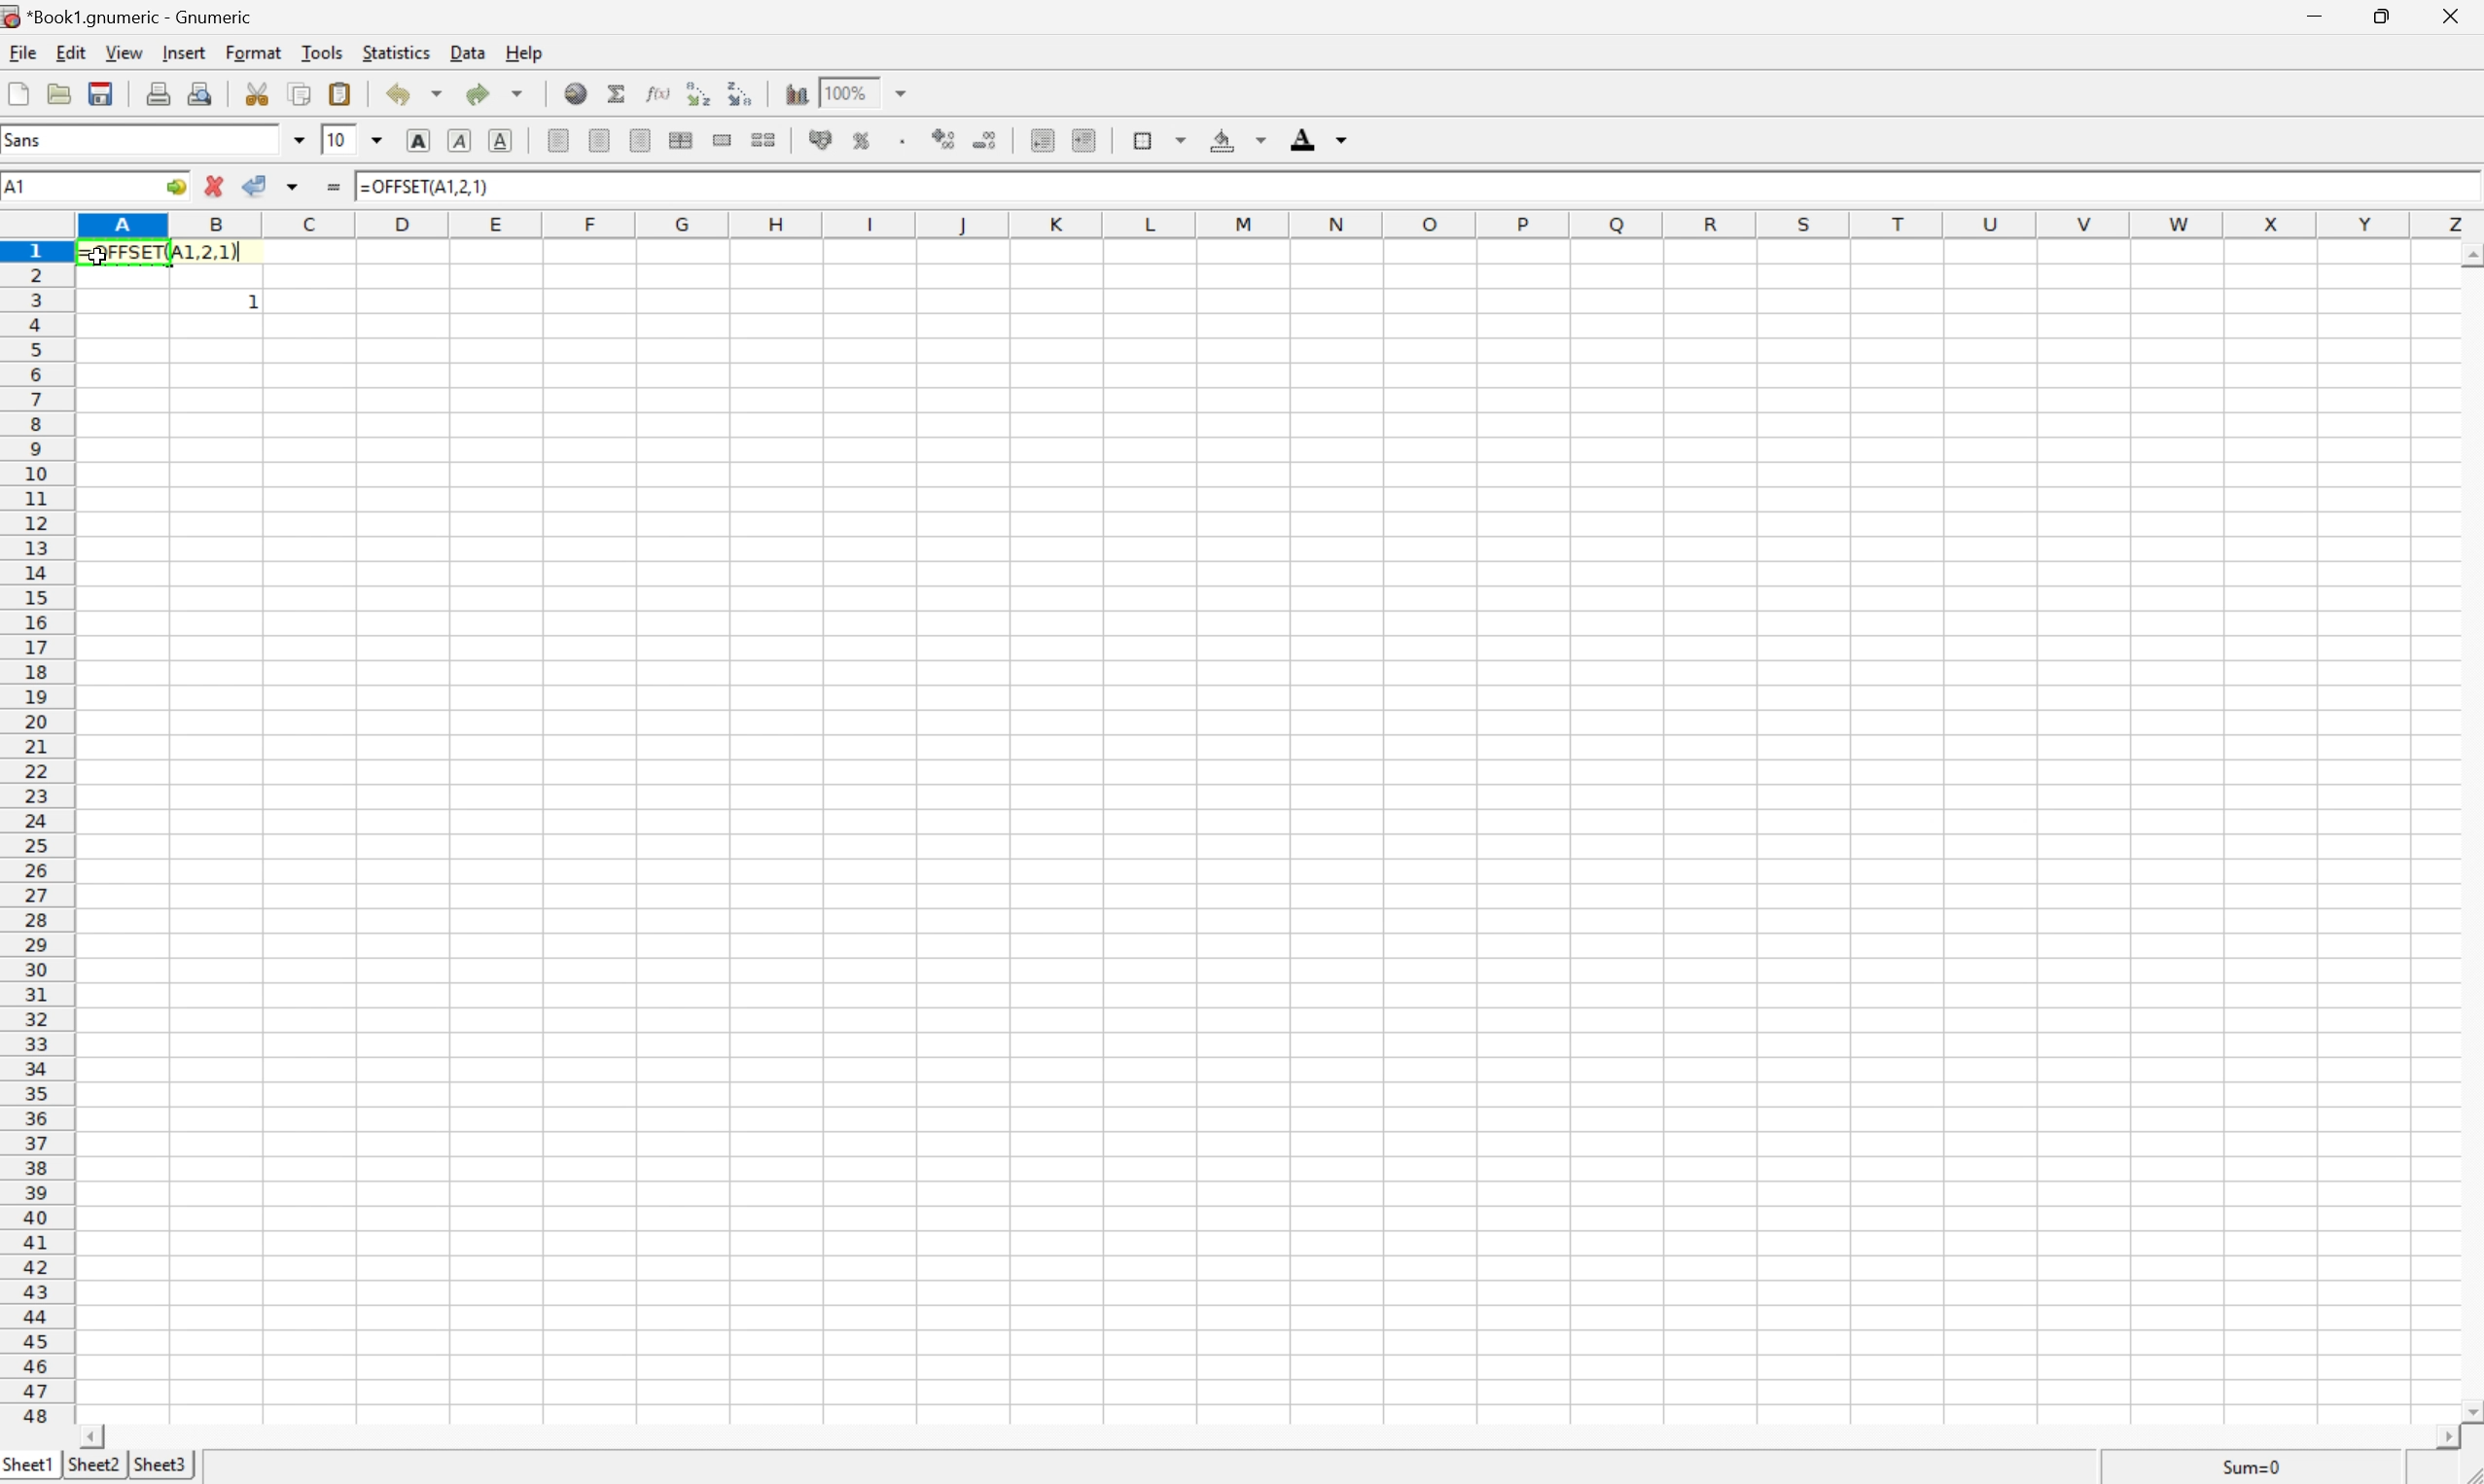 The height and width of the screenshot is (1484, 2484). I want to click on bold, so click(418, 141).